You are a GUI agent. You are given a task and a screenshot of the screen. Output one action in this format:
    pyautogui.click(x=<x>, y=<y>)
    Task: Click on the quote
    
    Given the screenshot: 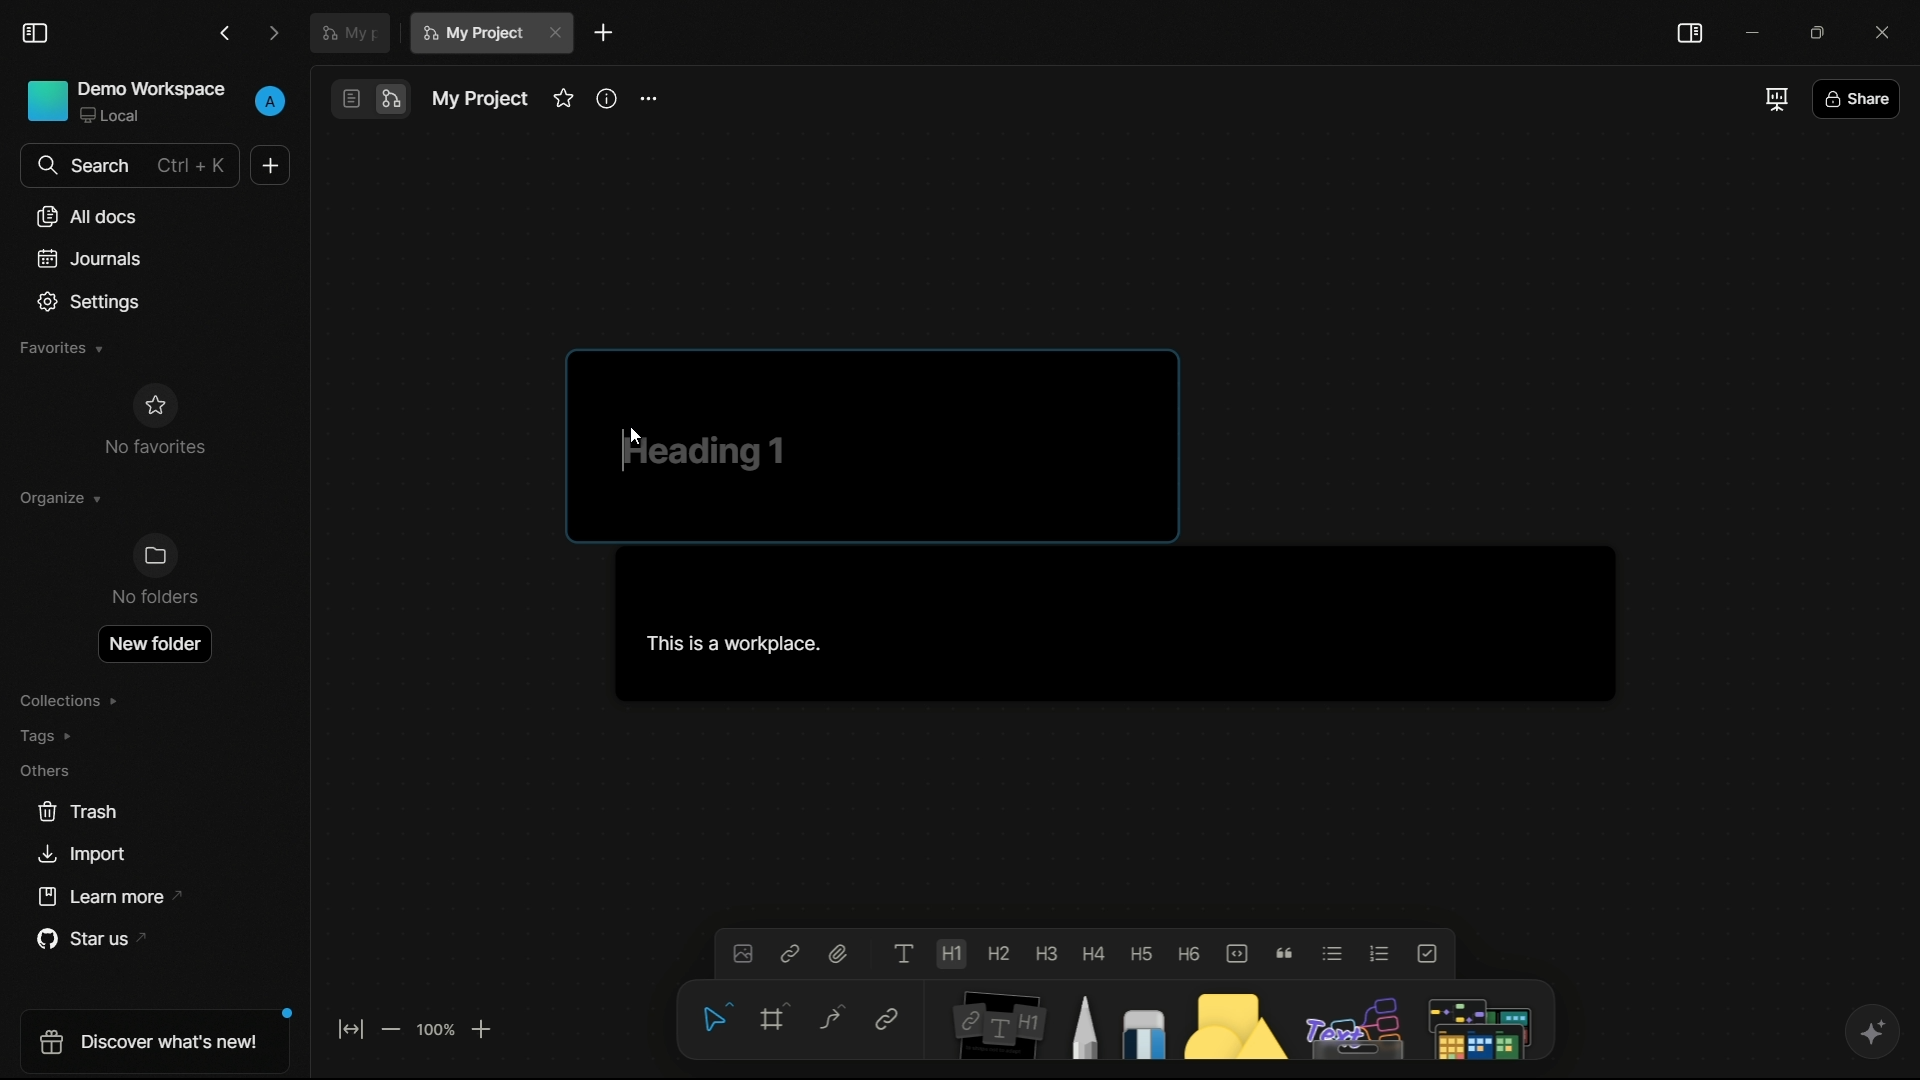 What is the action you would take?
    pyautogui.click(x=1287, y=947)
    